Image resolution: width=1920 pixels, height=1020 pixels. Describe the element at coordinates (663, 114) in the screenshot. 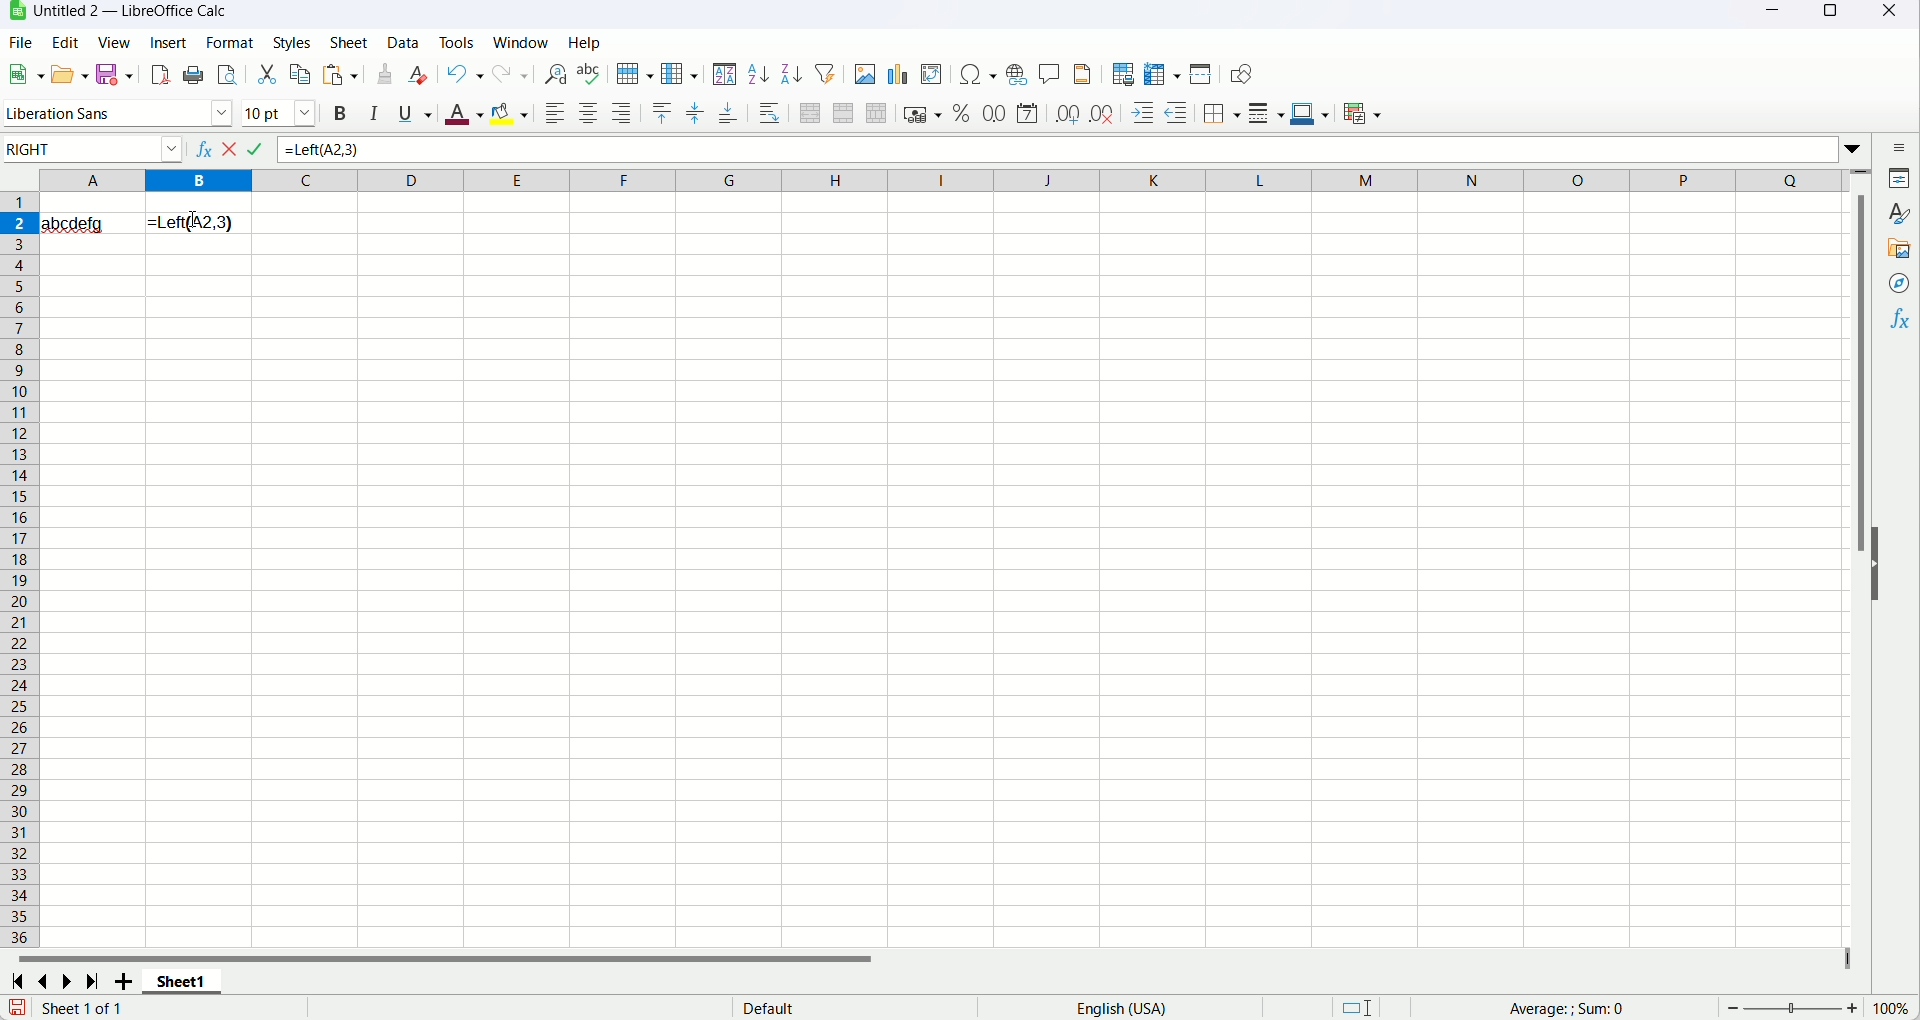

I see `align top` at that location.